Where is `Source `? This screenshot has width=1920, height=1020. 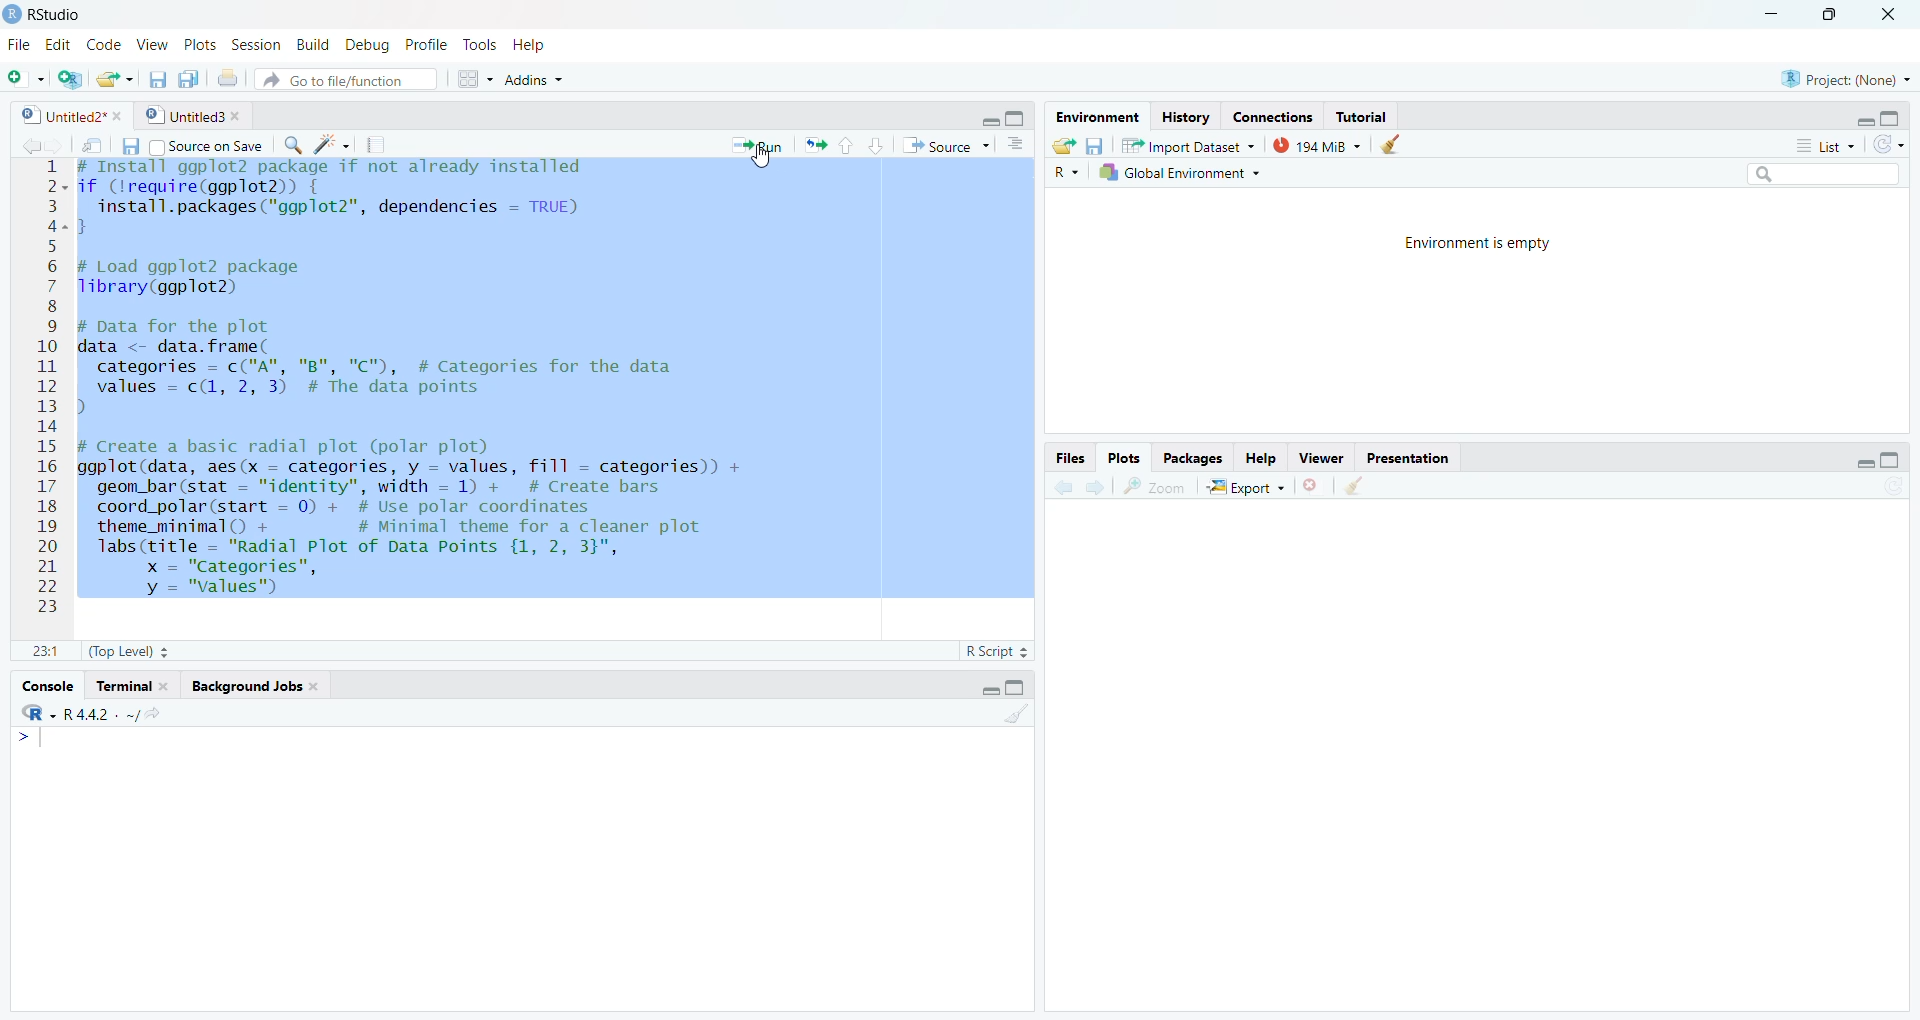 Source  is located at coordinates (947, 146).